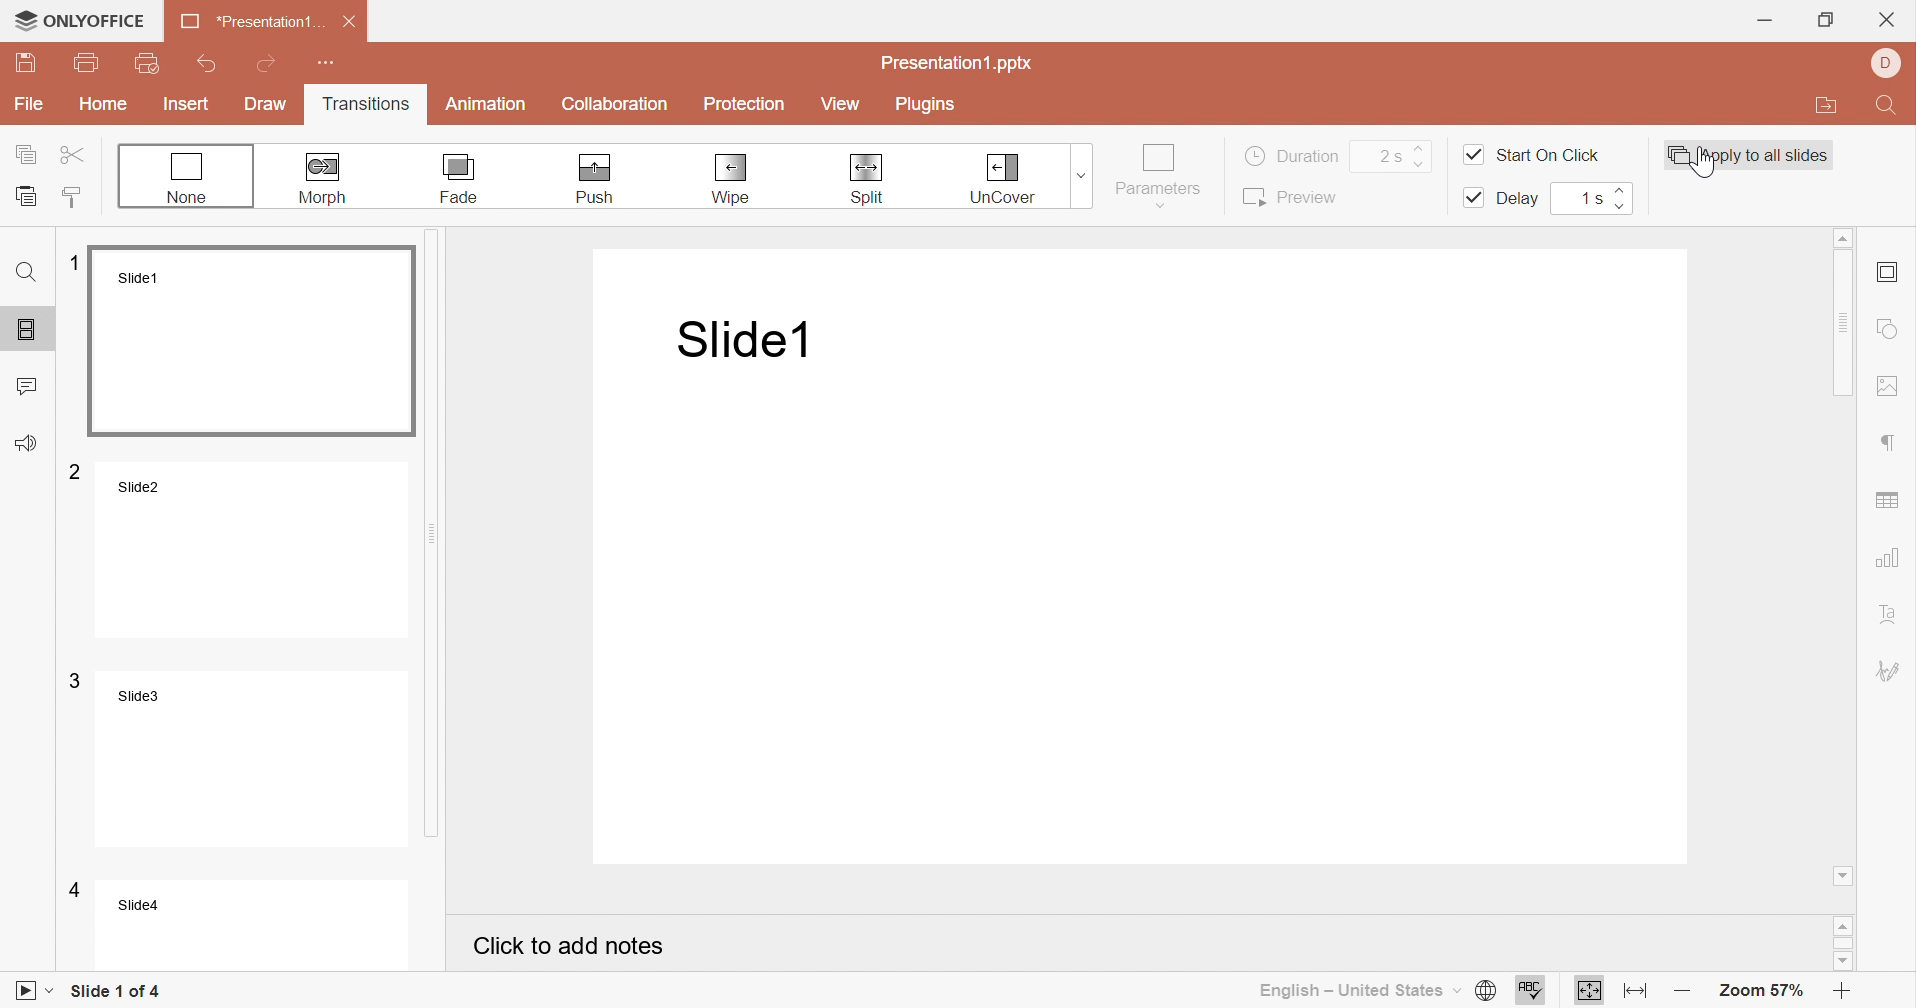 The width and height of the screenshot is (1916, 1008). Describe the element at coordinates (236, 756) in the screenshot. I see `Slide3` at that location.